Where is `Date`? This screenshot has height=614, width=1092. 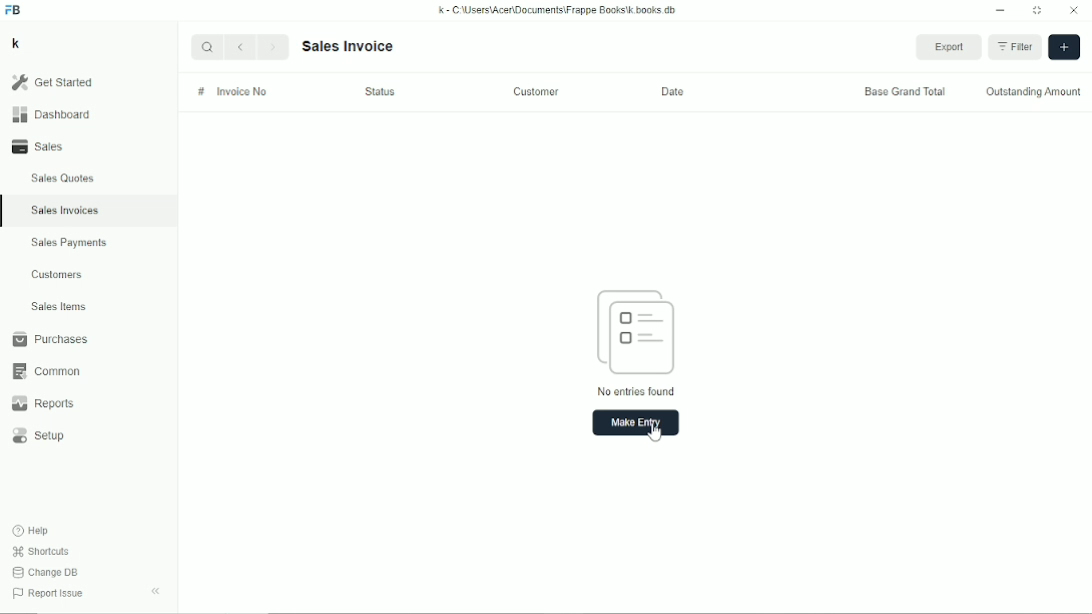
Date is located at coordinates (676, 91).